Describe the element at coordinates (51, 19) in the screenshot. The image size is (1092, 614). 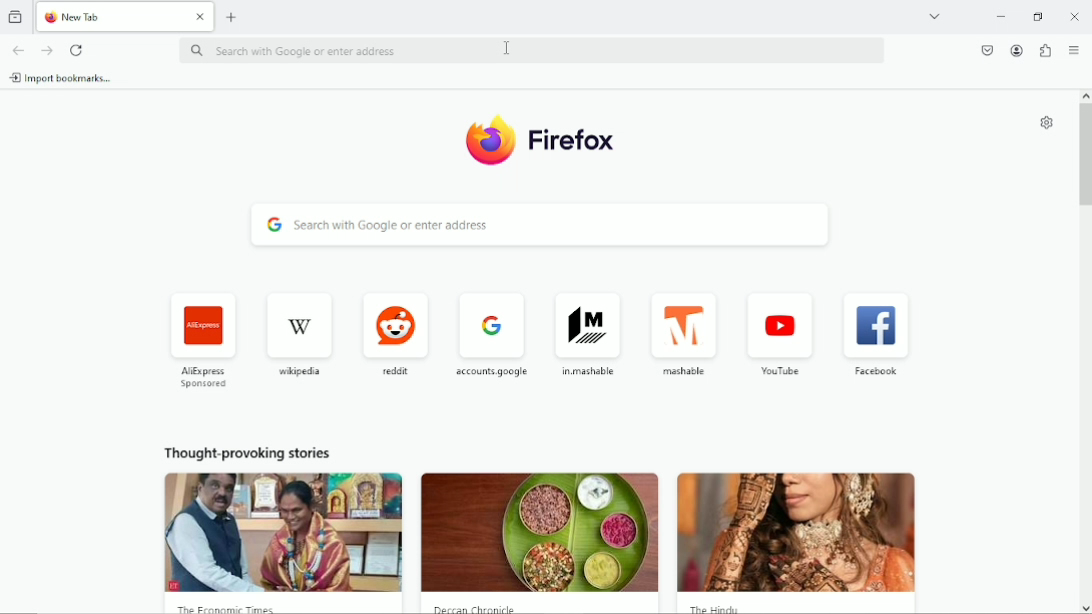
I see `fire fox logo` at that location.